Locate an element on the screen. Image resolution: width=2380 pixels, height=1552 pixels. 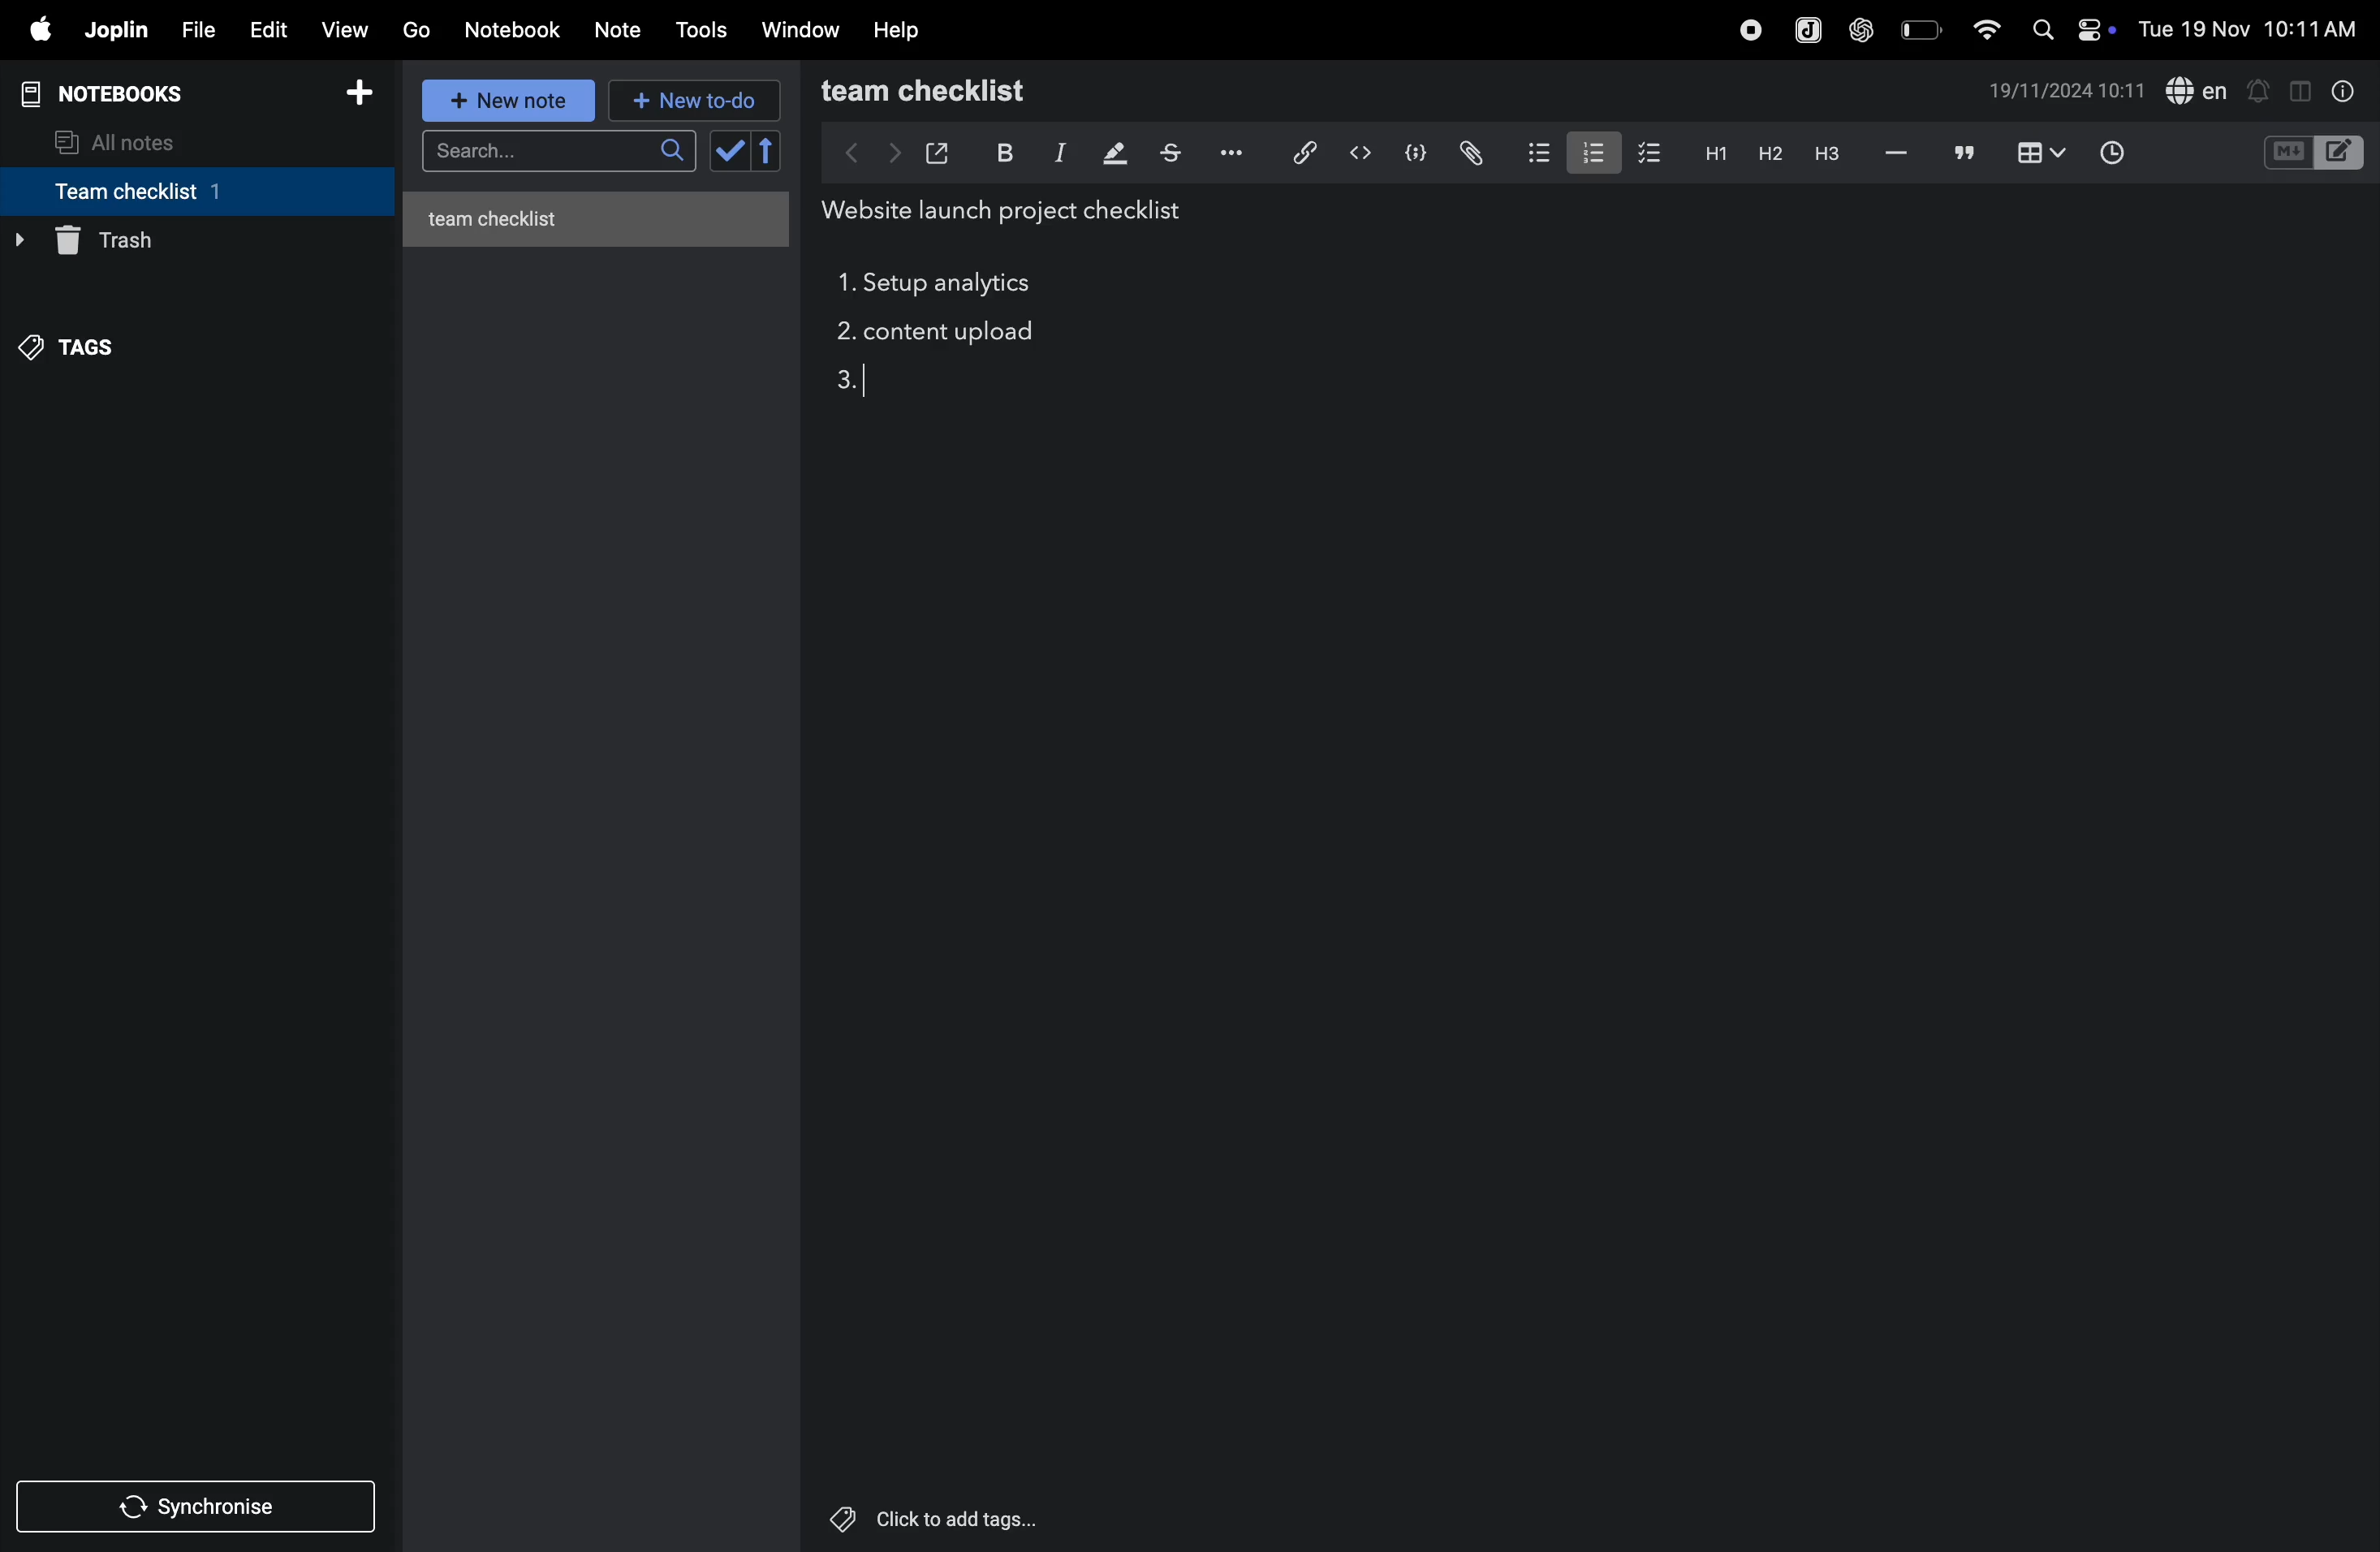
on/off is located at coordinates (2100, 29).